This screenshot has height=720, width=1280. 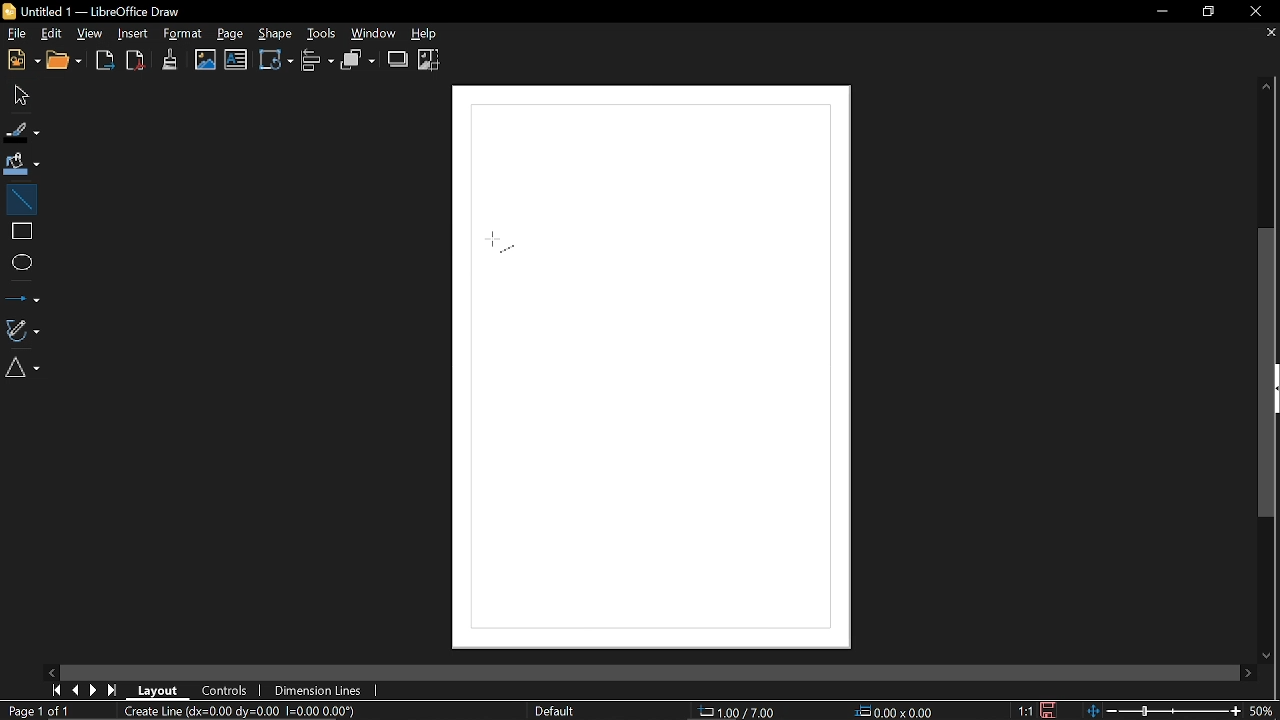 What do you see at coordinates (1272, 88) in the screenshot?
I see `Move up` at bounding box center [1272, 88].